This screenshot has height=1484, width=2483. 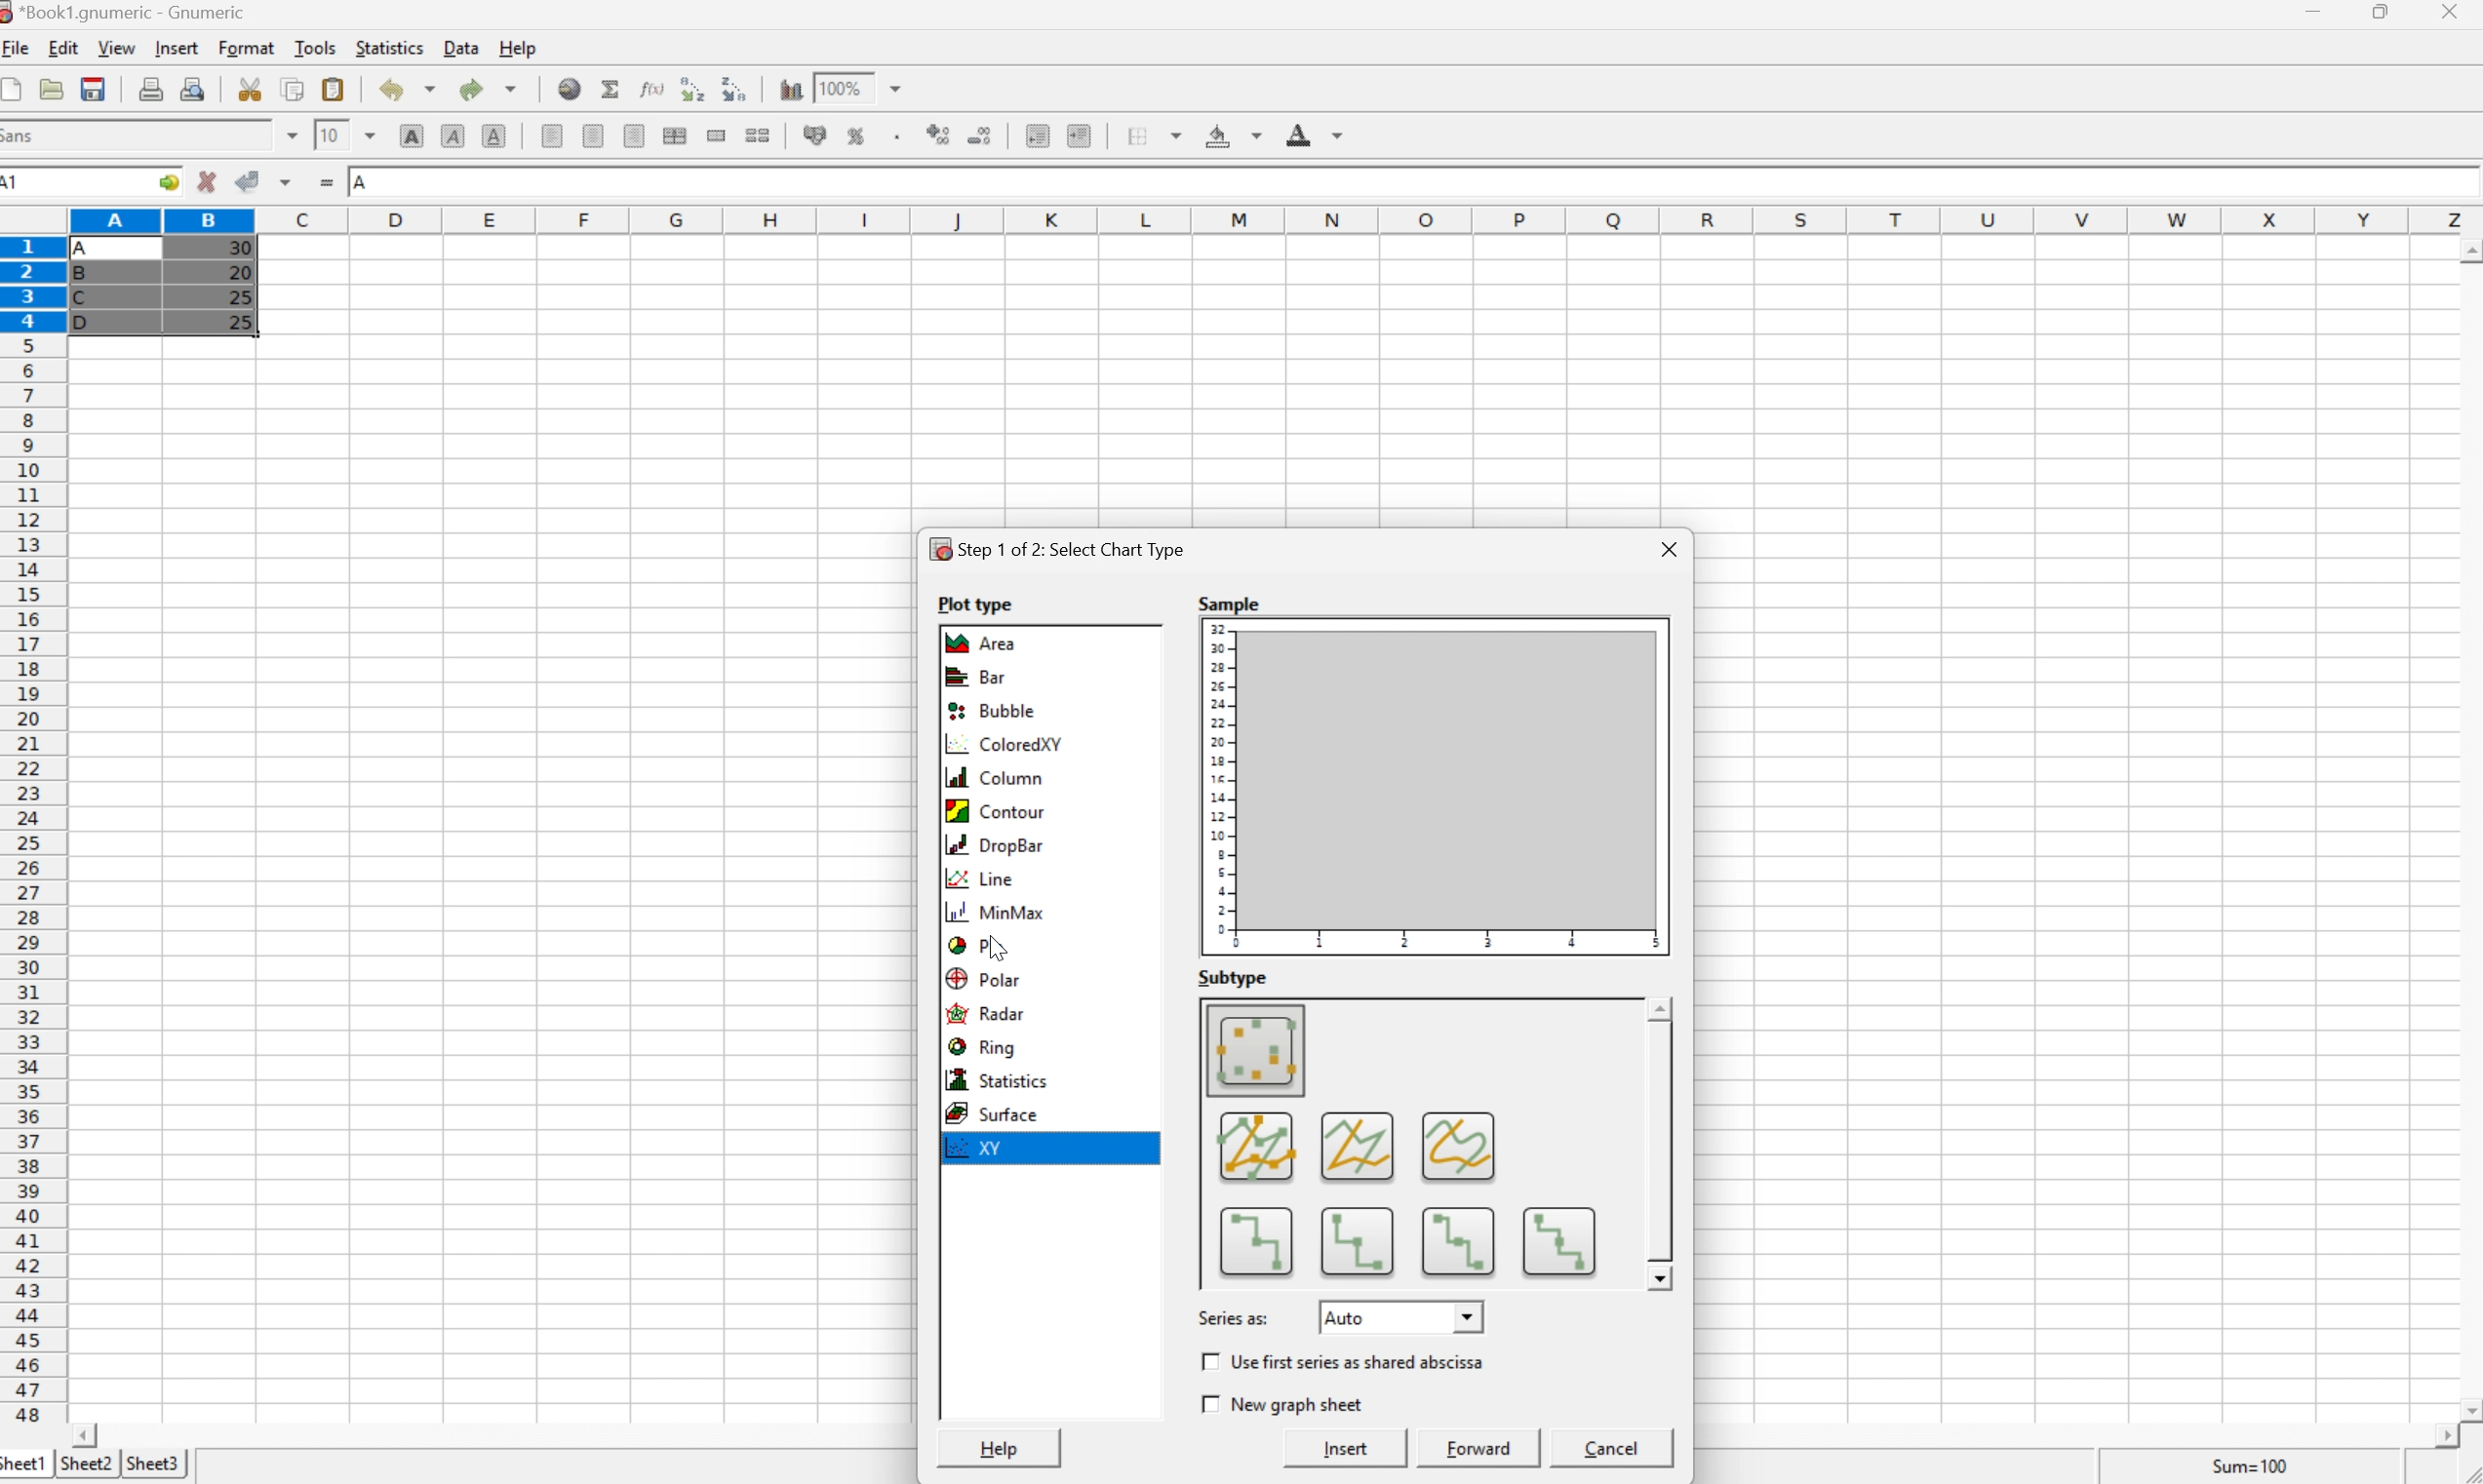 What do you see at coordinates (838, 87) in the screenshot?
I see `100%` at bounding box center [838, 87].